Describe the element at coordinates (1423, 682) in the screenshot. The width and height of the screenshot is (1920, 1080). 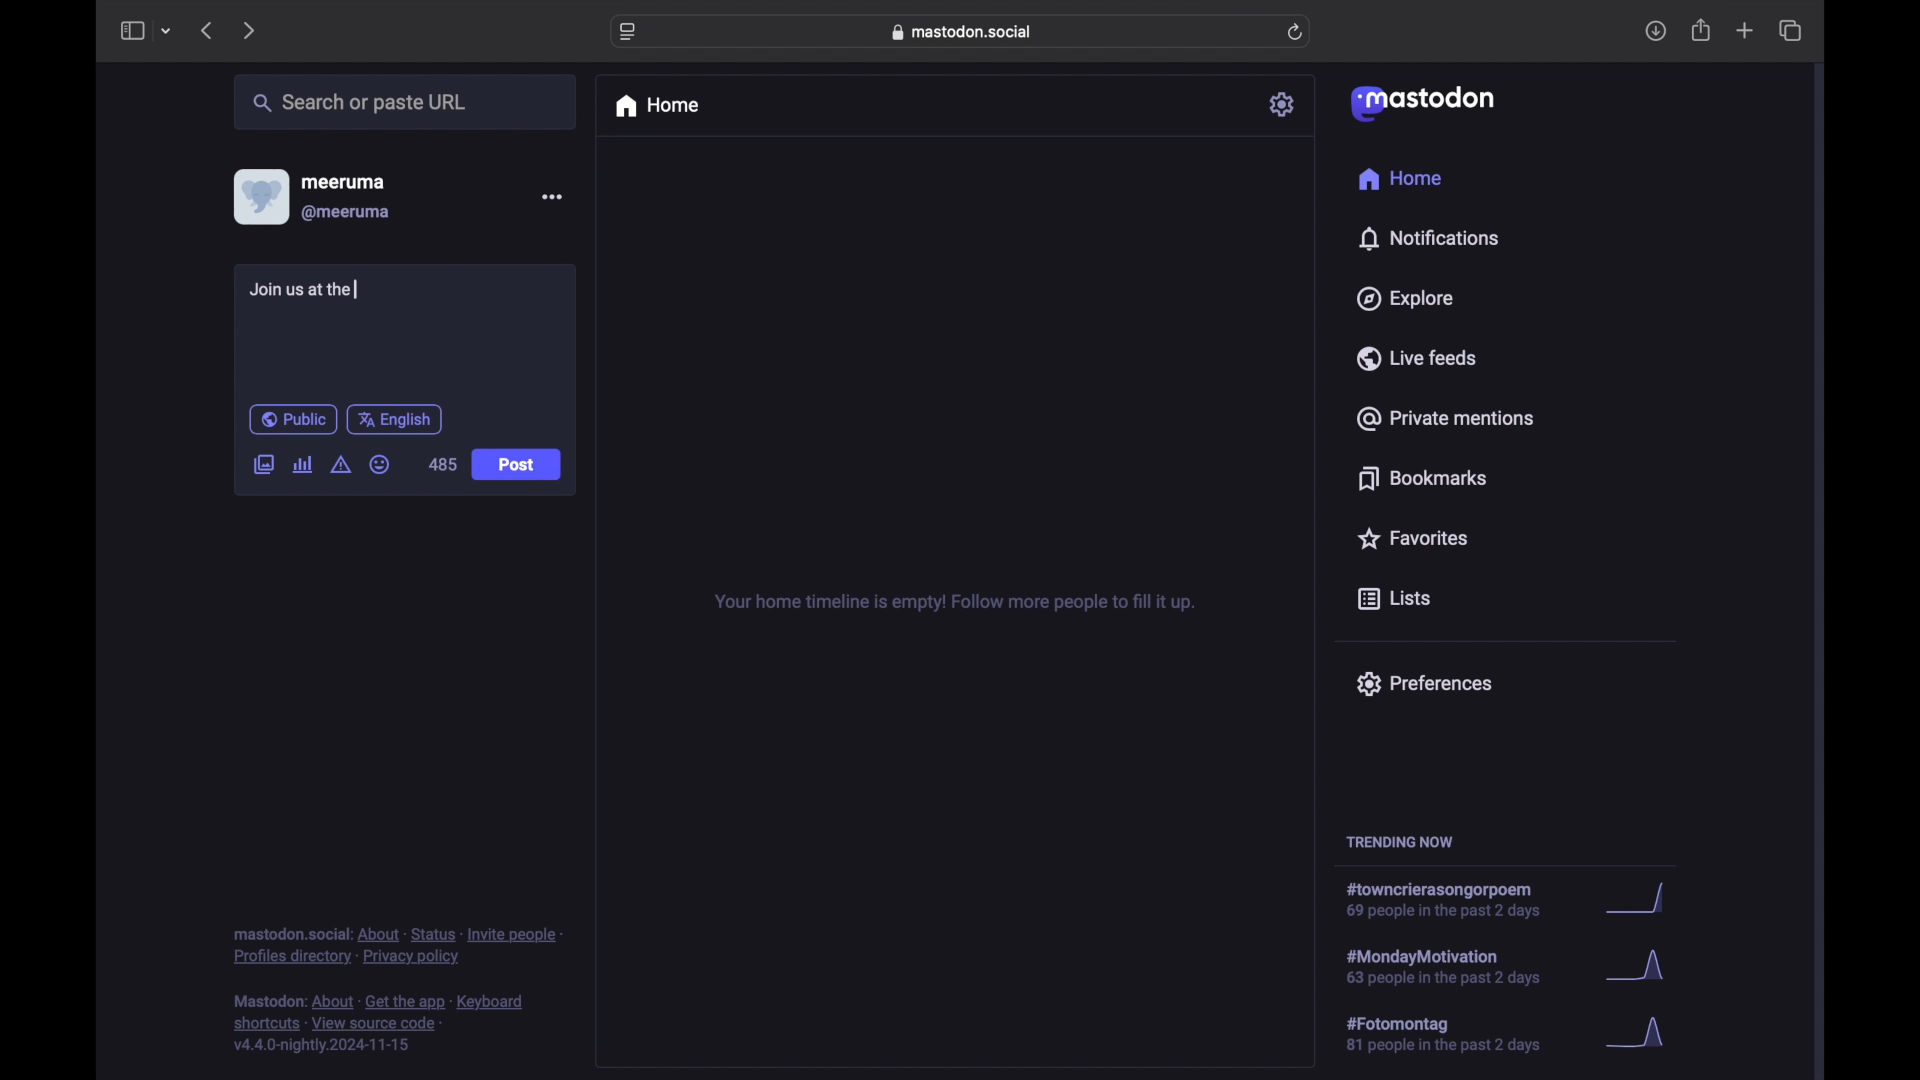
I see `preferences` at that location.